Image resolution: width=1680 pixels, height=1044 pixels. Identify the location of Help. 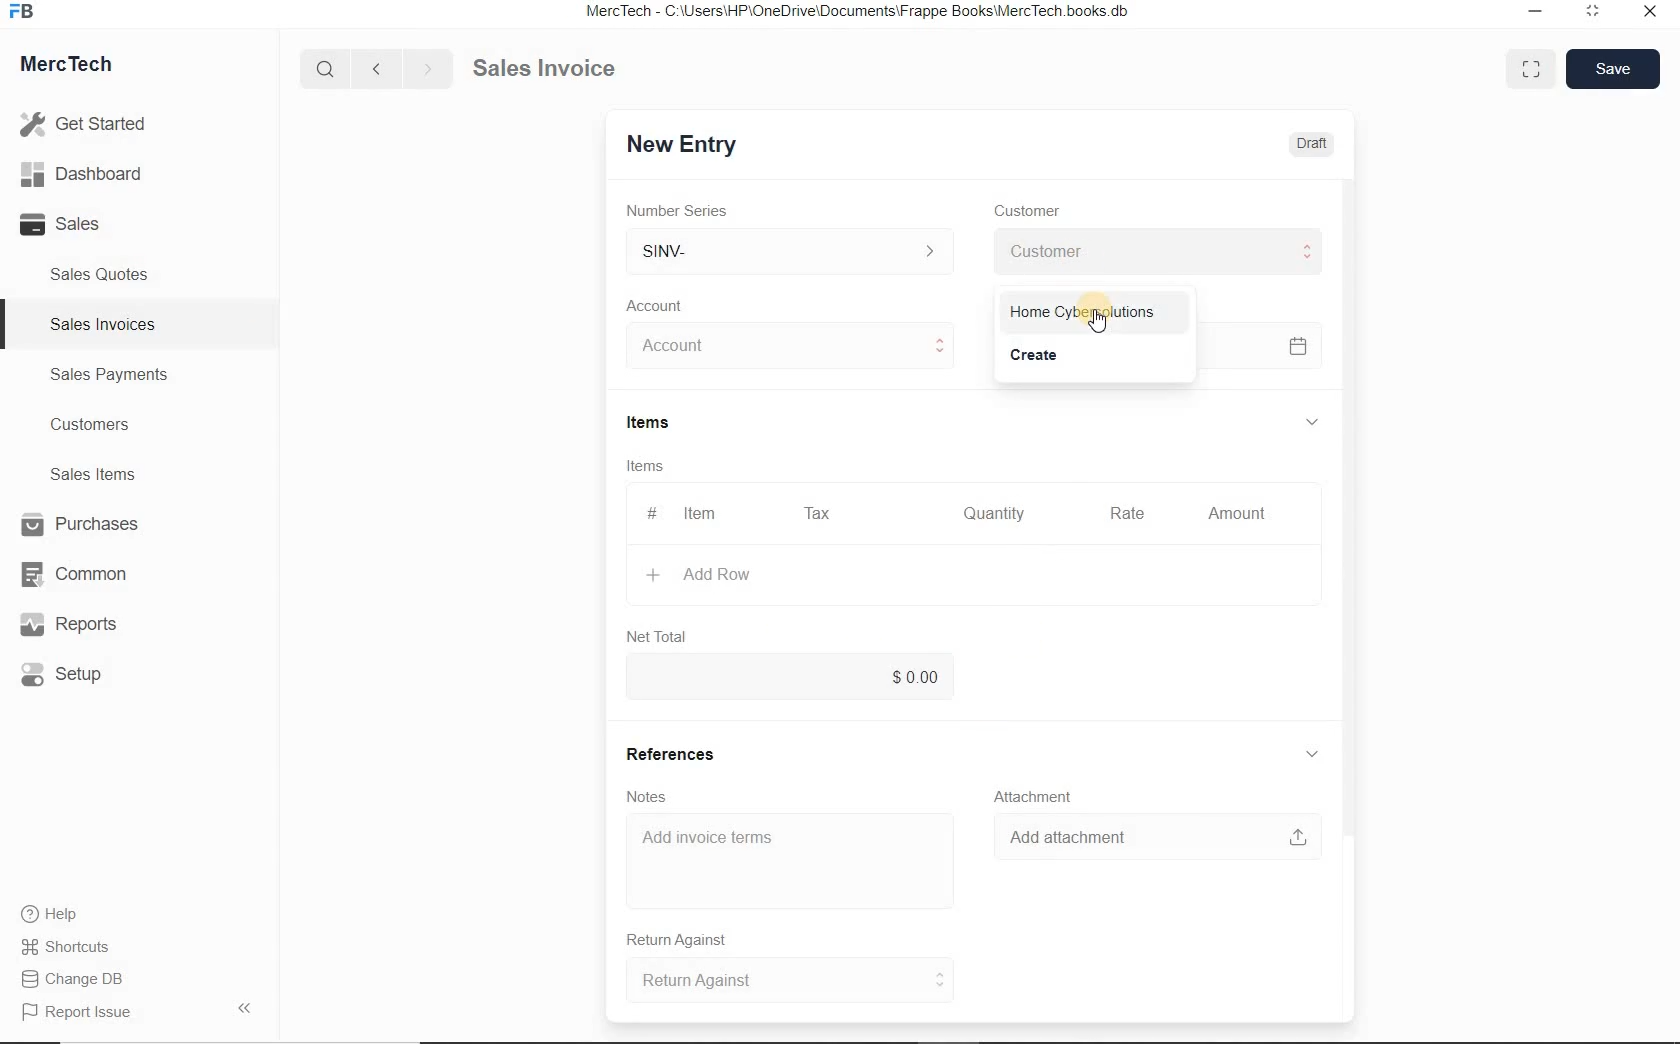
(60, 914).